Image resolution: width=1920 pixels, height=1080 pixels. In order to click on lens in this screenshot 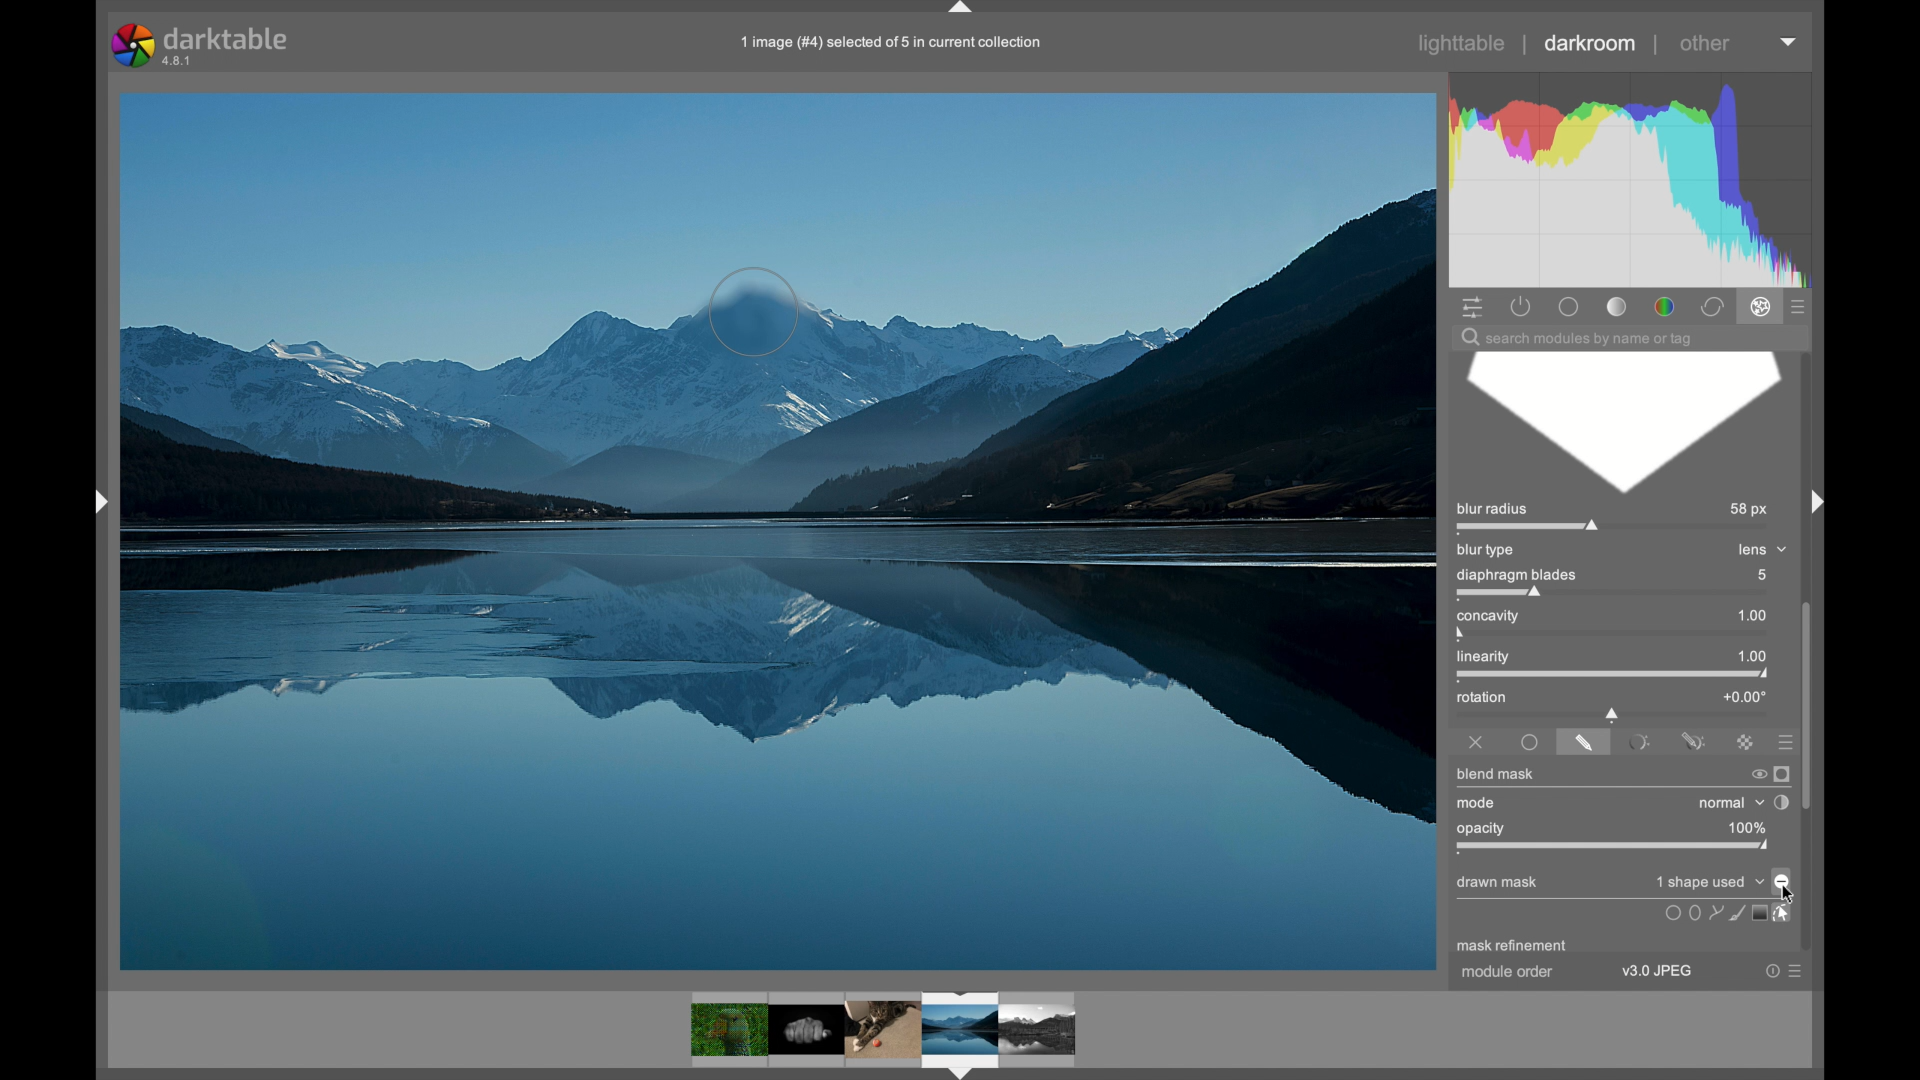, I will do `click(1761, 548)`.